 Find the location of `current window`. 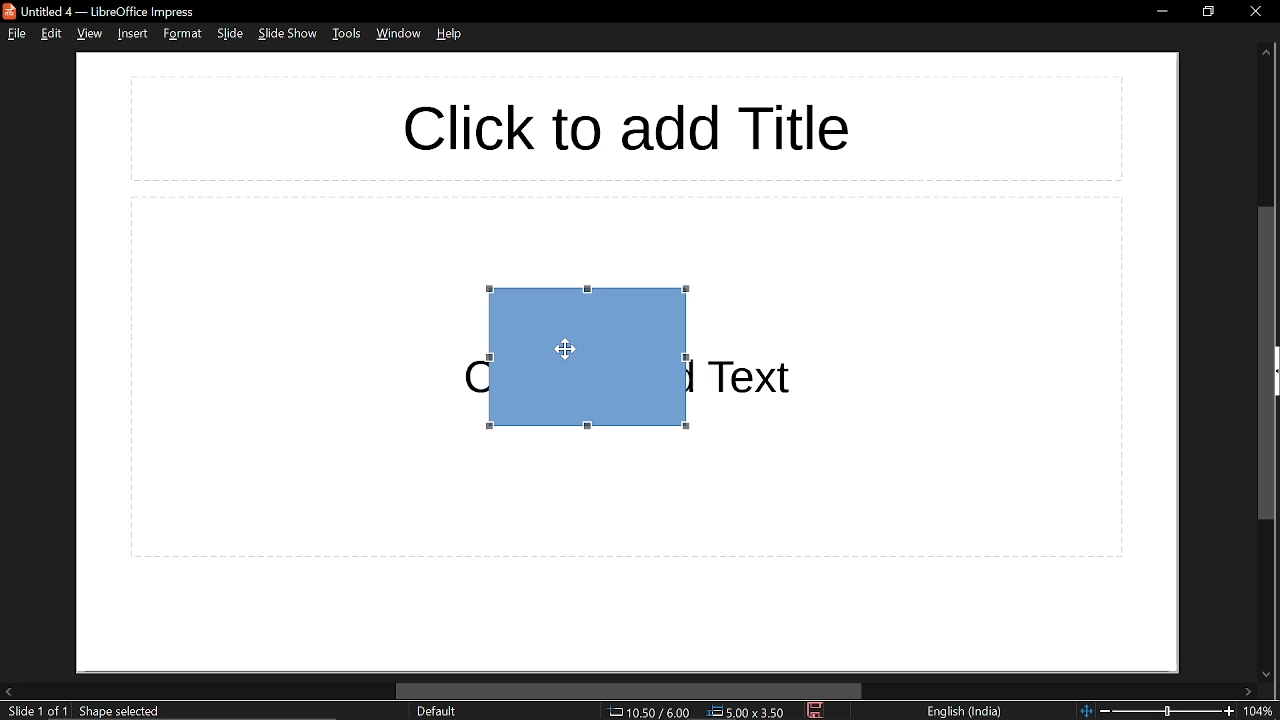

current window is located at coordinates (100, 11).